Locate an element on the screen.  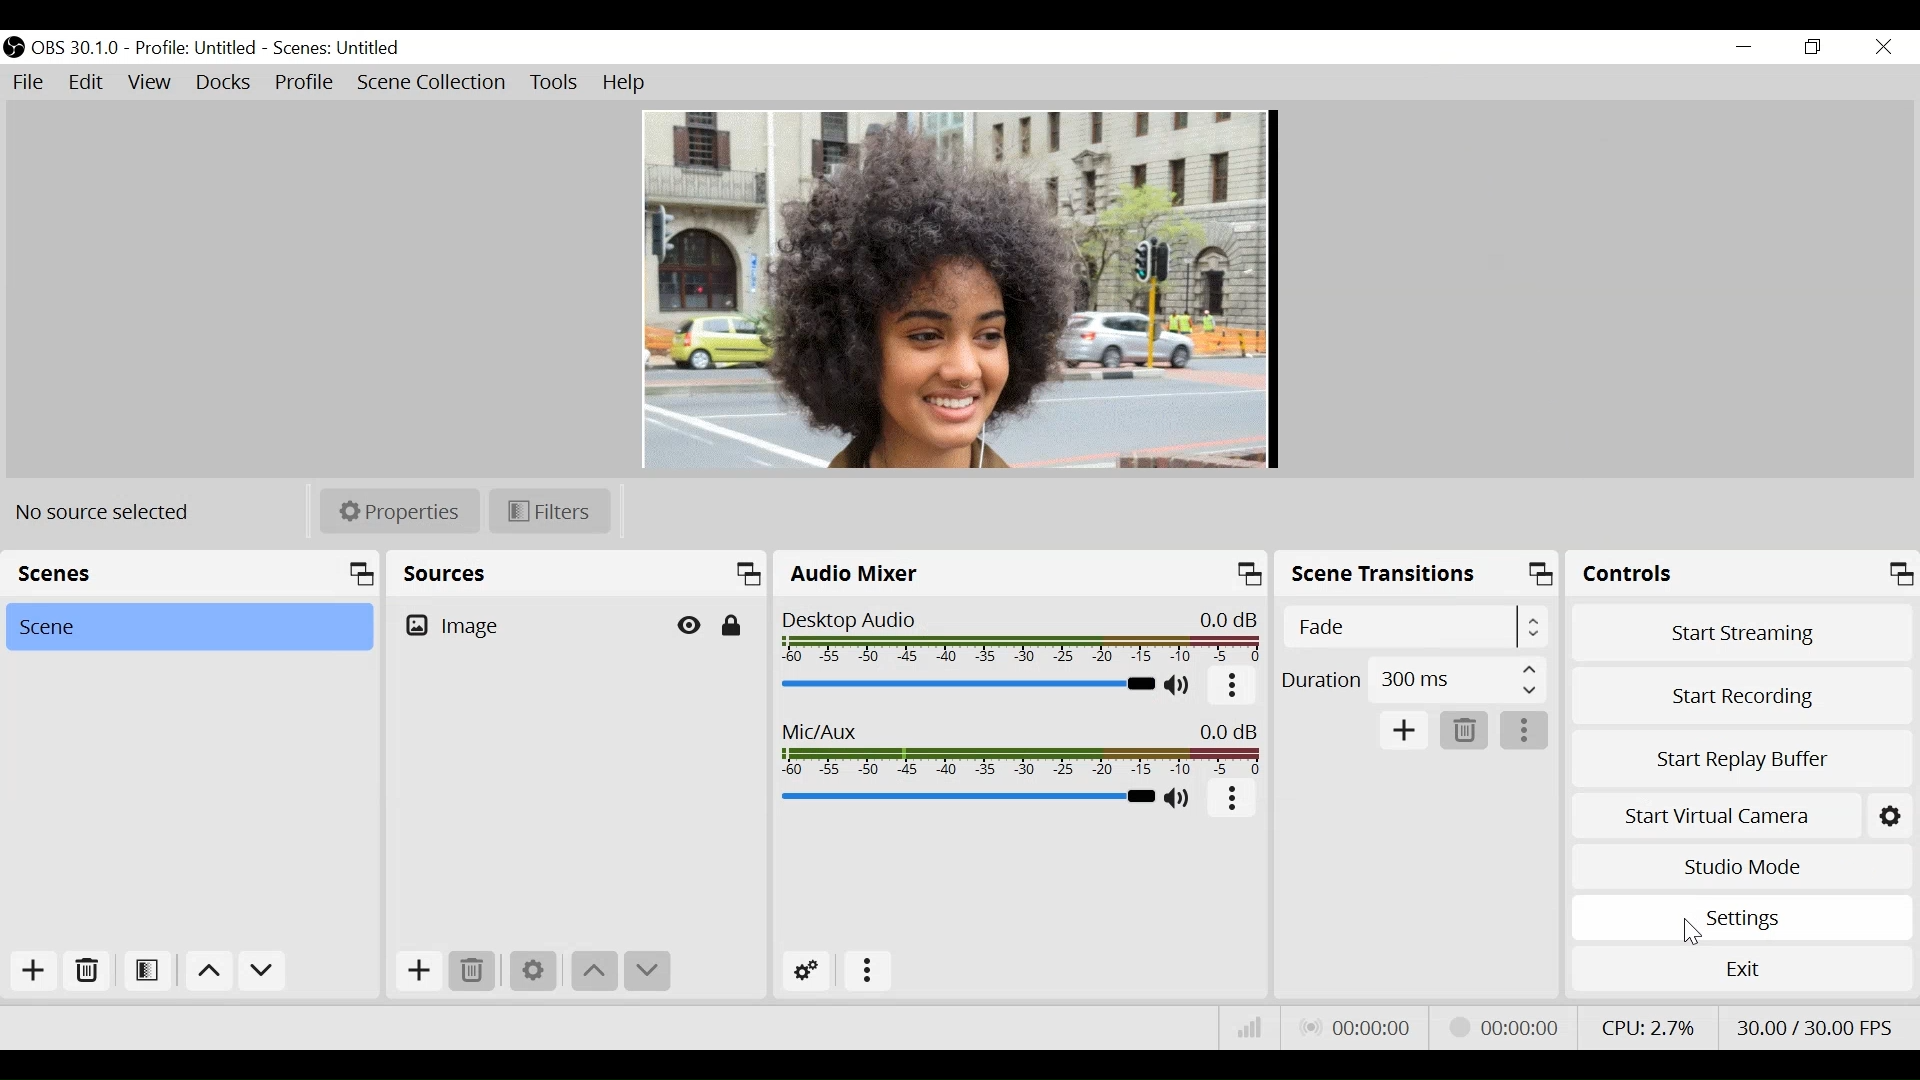
Fade is located at coordinates (1413, 626).